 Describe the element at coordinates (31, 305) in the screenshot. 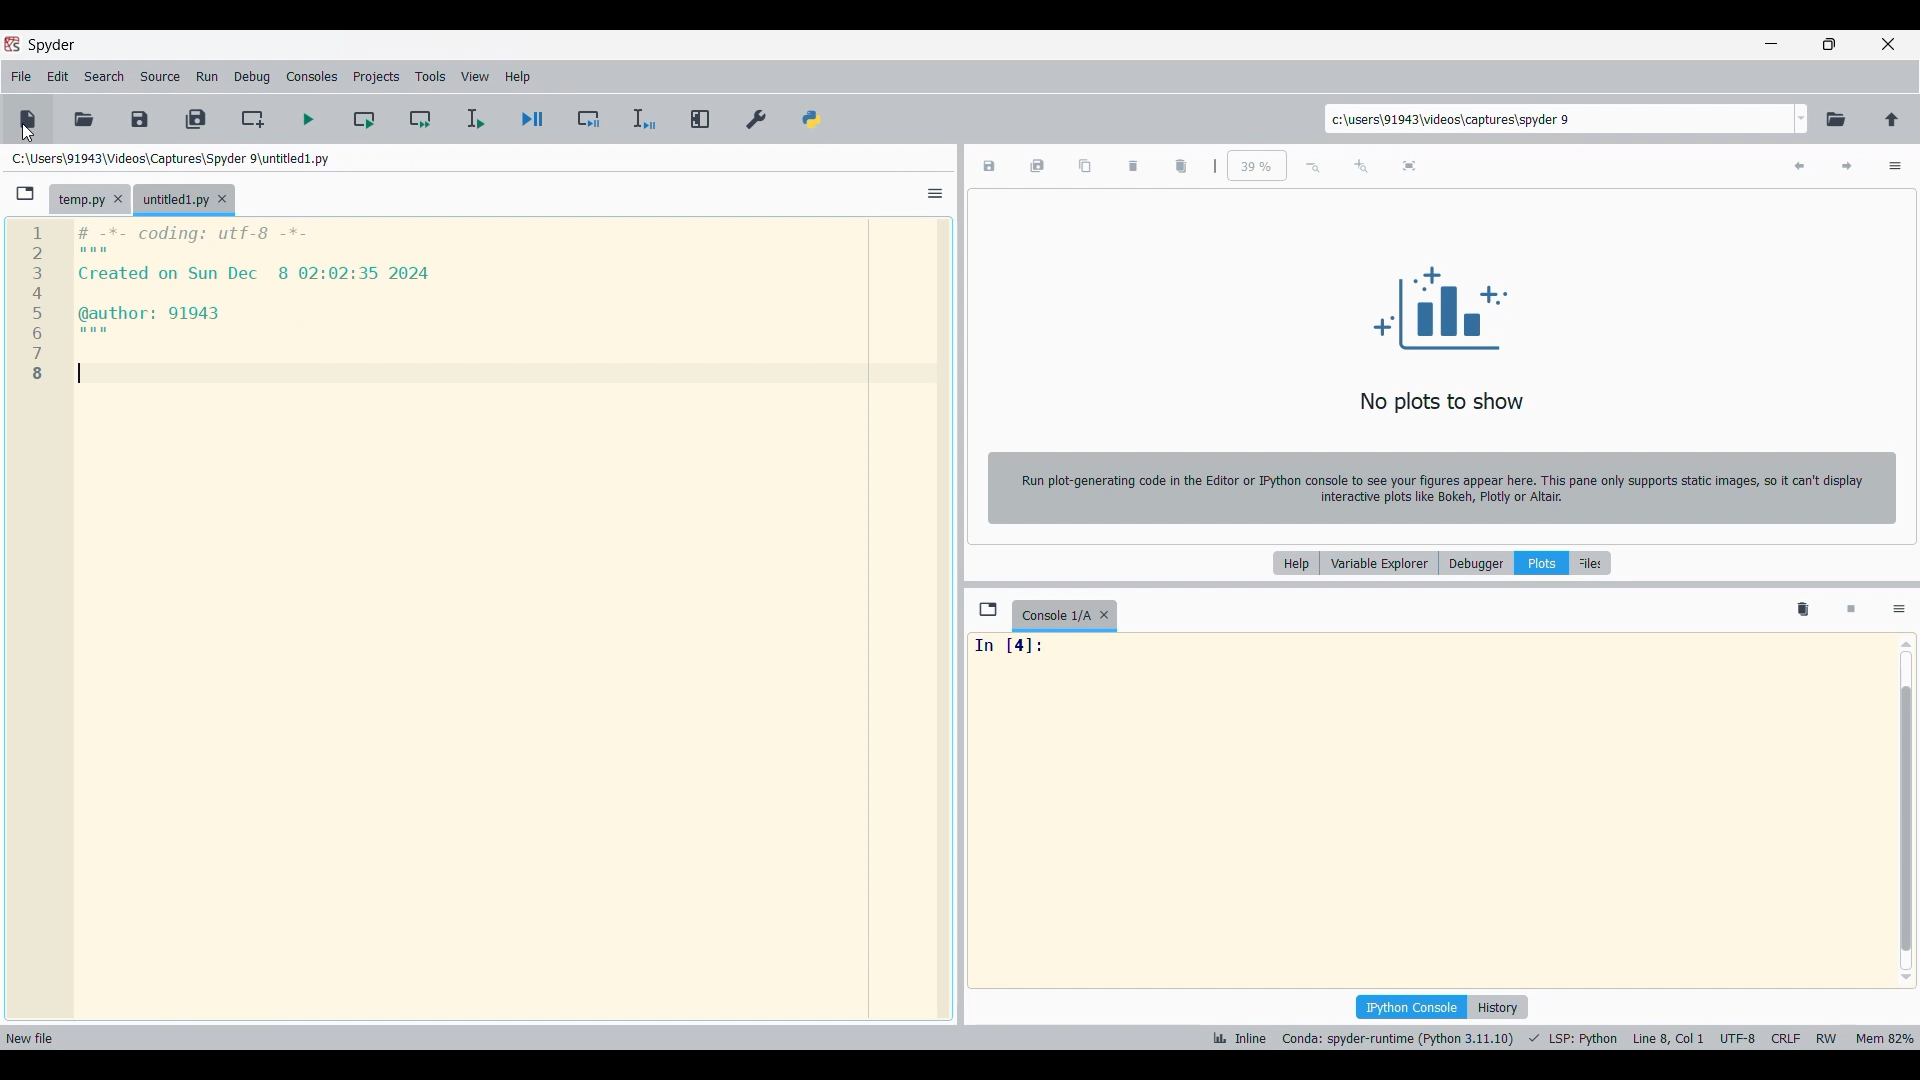

I see `1
2
3
4
5
6
7
8` at that location.